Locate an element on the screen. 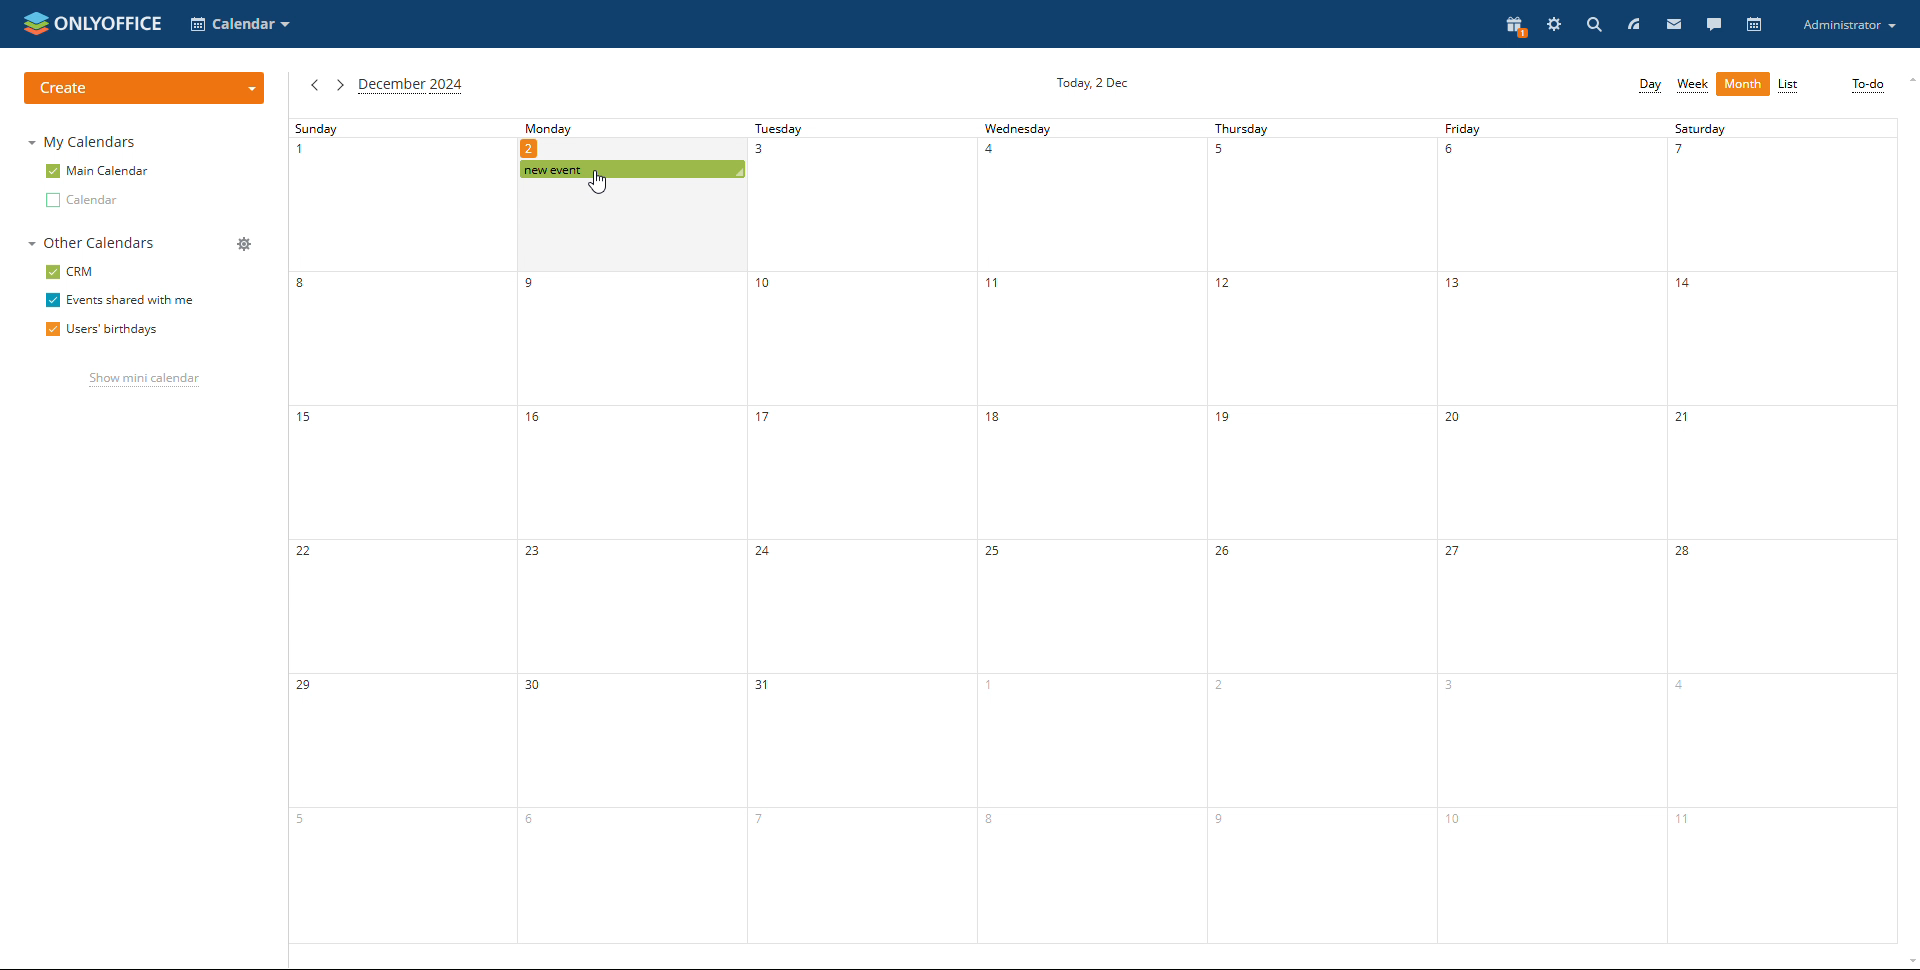  month view is located at coordinates (1743, 85).